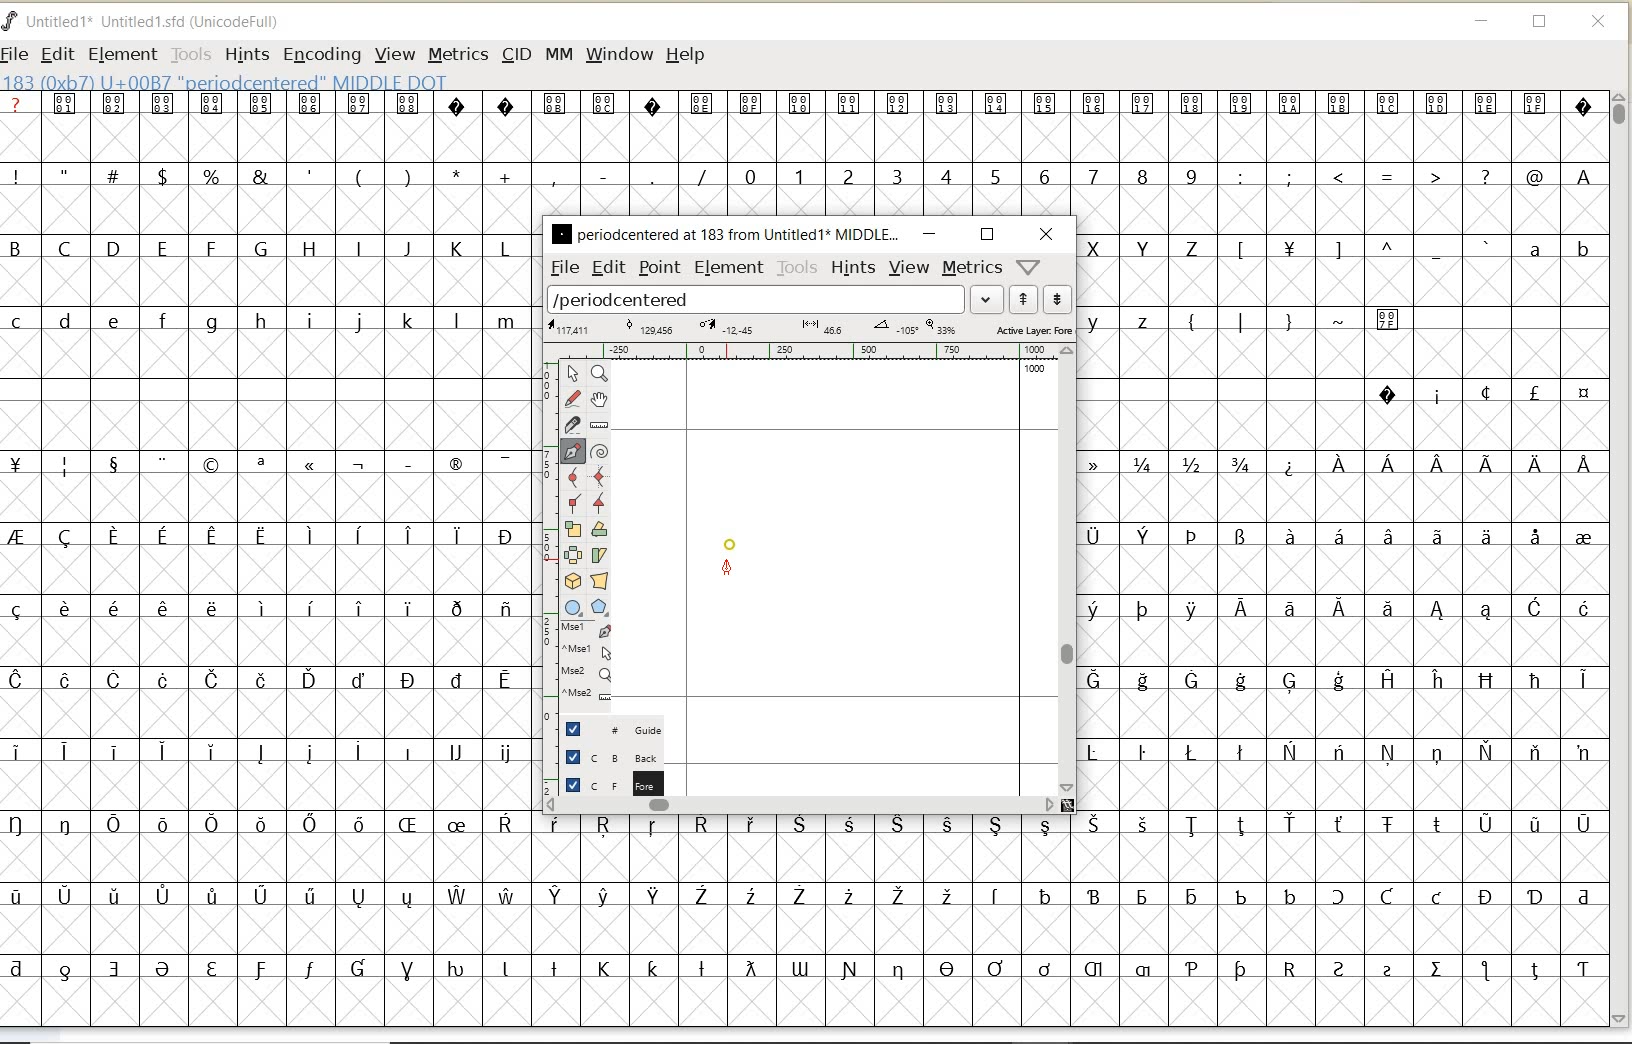 Image resolution: width=1632 pixels, height=1044 pixels. Describe the element at coordinates (659, 269) in the screenshot. I see `point` at that location.